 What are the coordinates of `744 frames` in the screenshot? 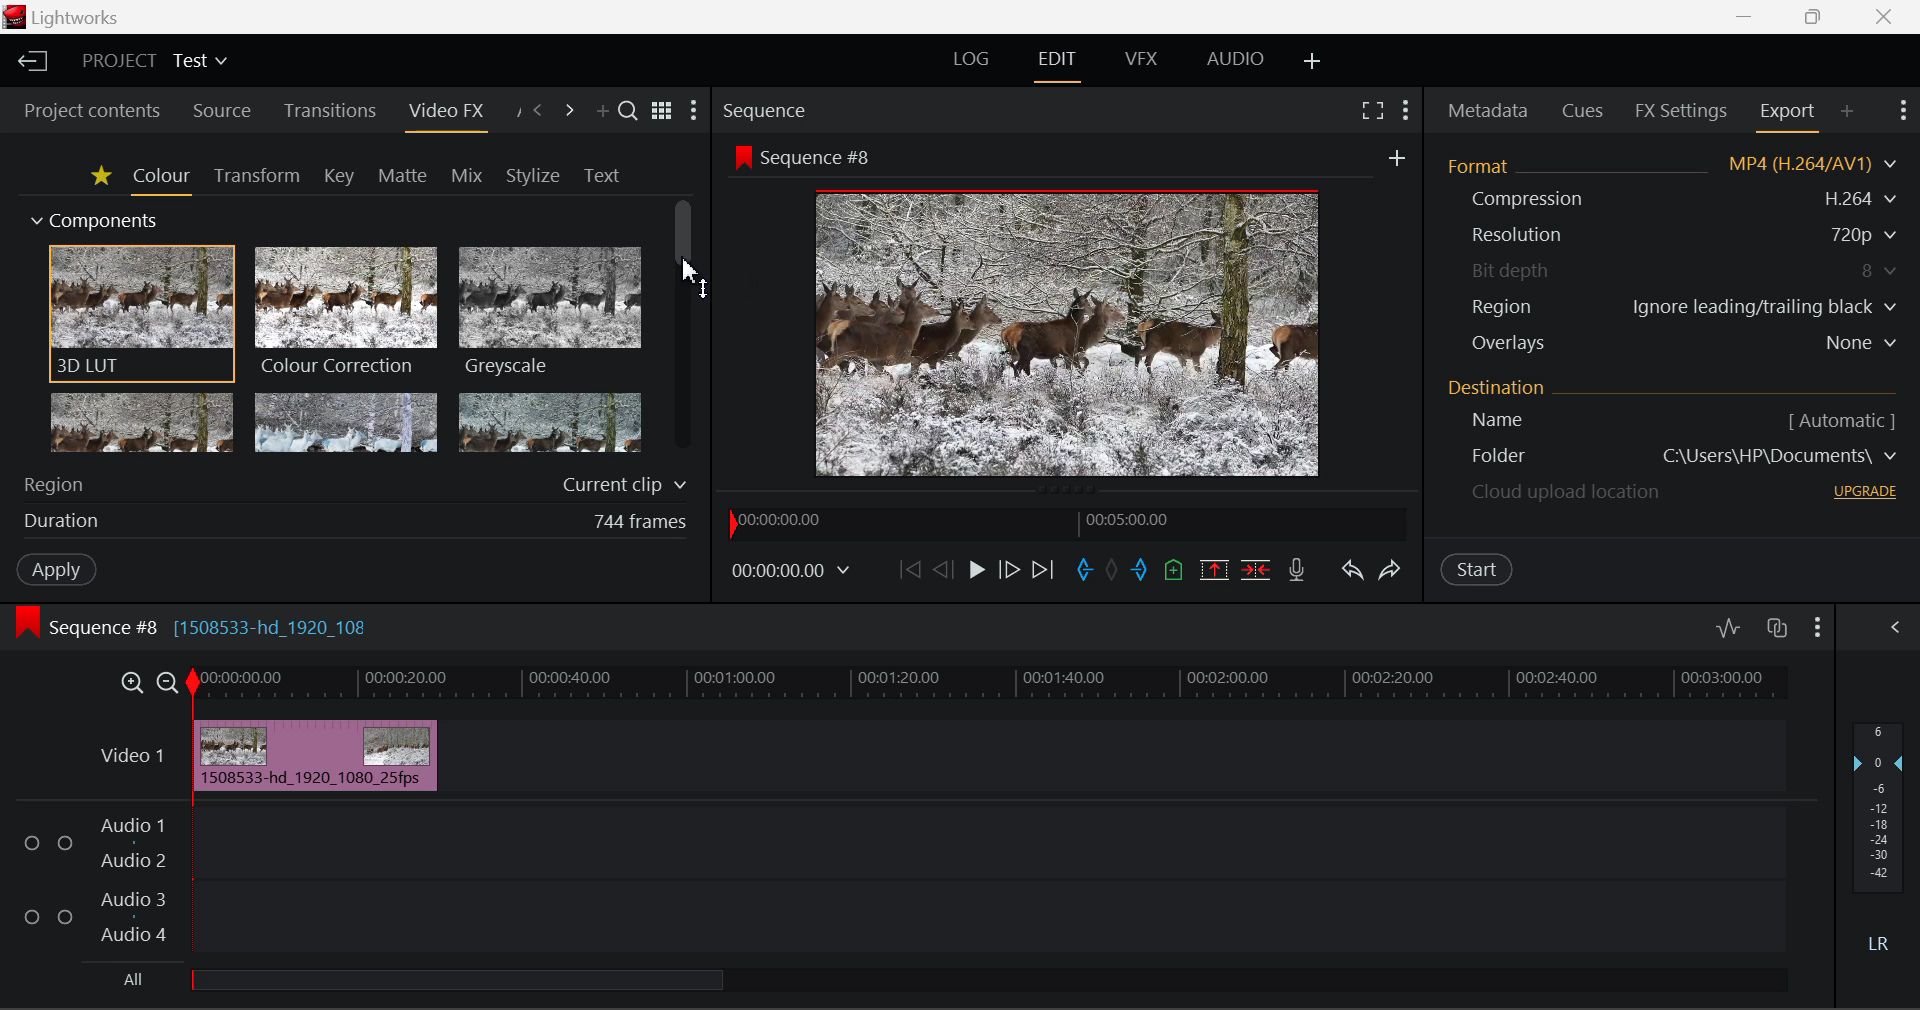 It's located at (640, 522).